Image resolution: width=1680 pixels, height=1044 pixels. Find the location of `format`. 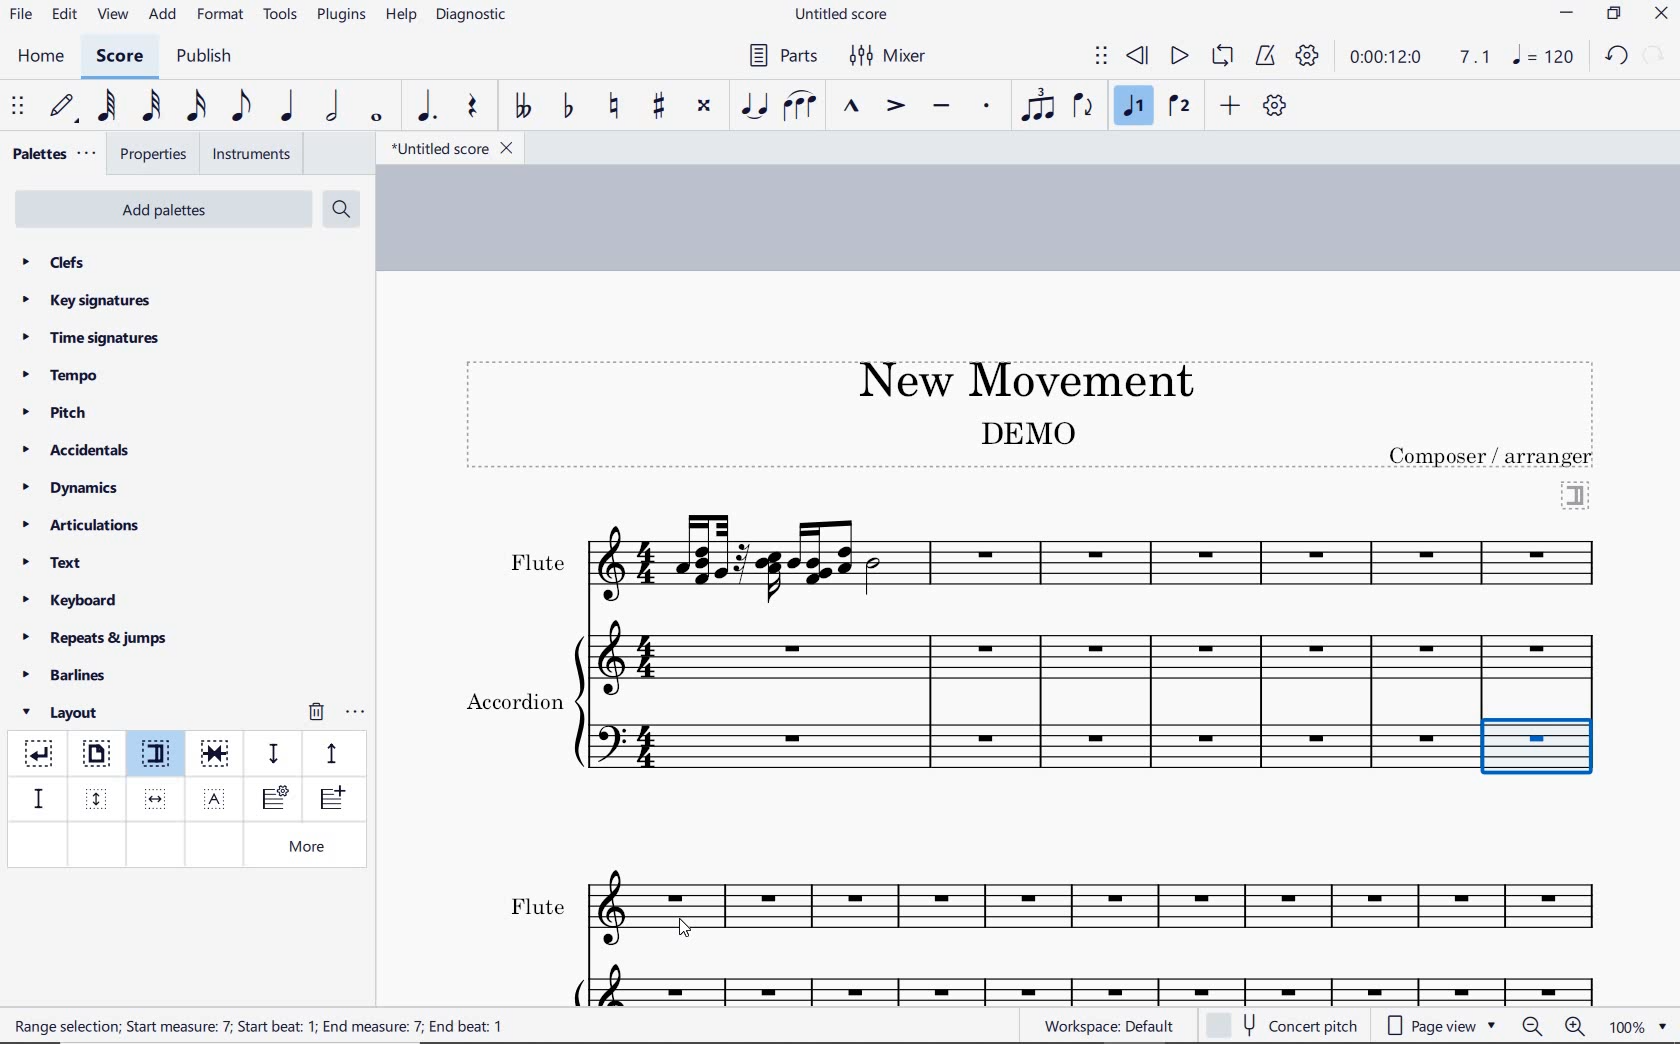

format is located at coordinates (222, 14).